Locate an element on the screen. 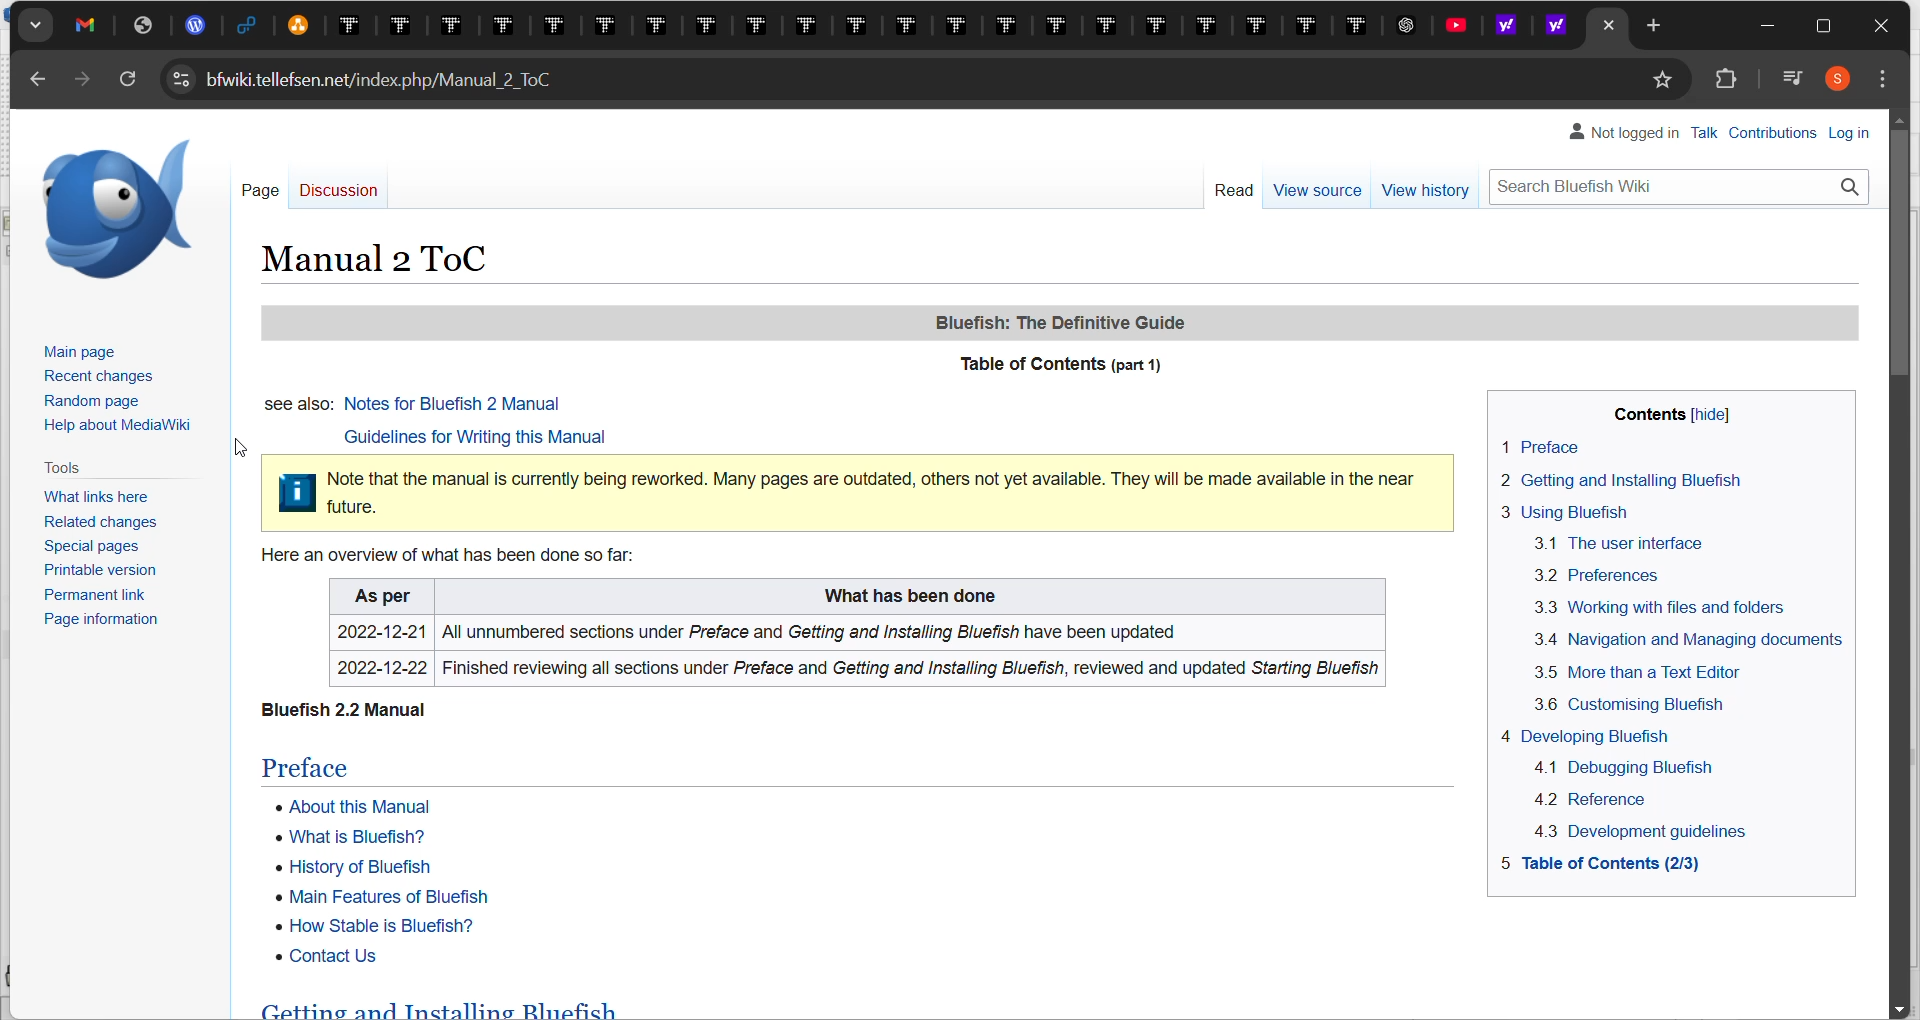 The image size is (1920, 1020). Next page is located at coordinates (90, 82).